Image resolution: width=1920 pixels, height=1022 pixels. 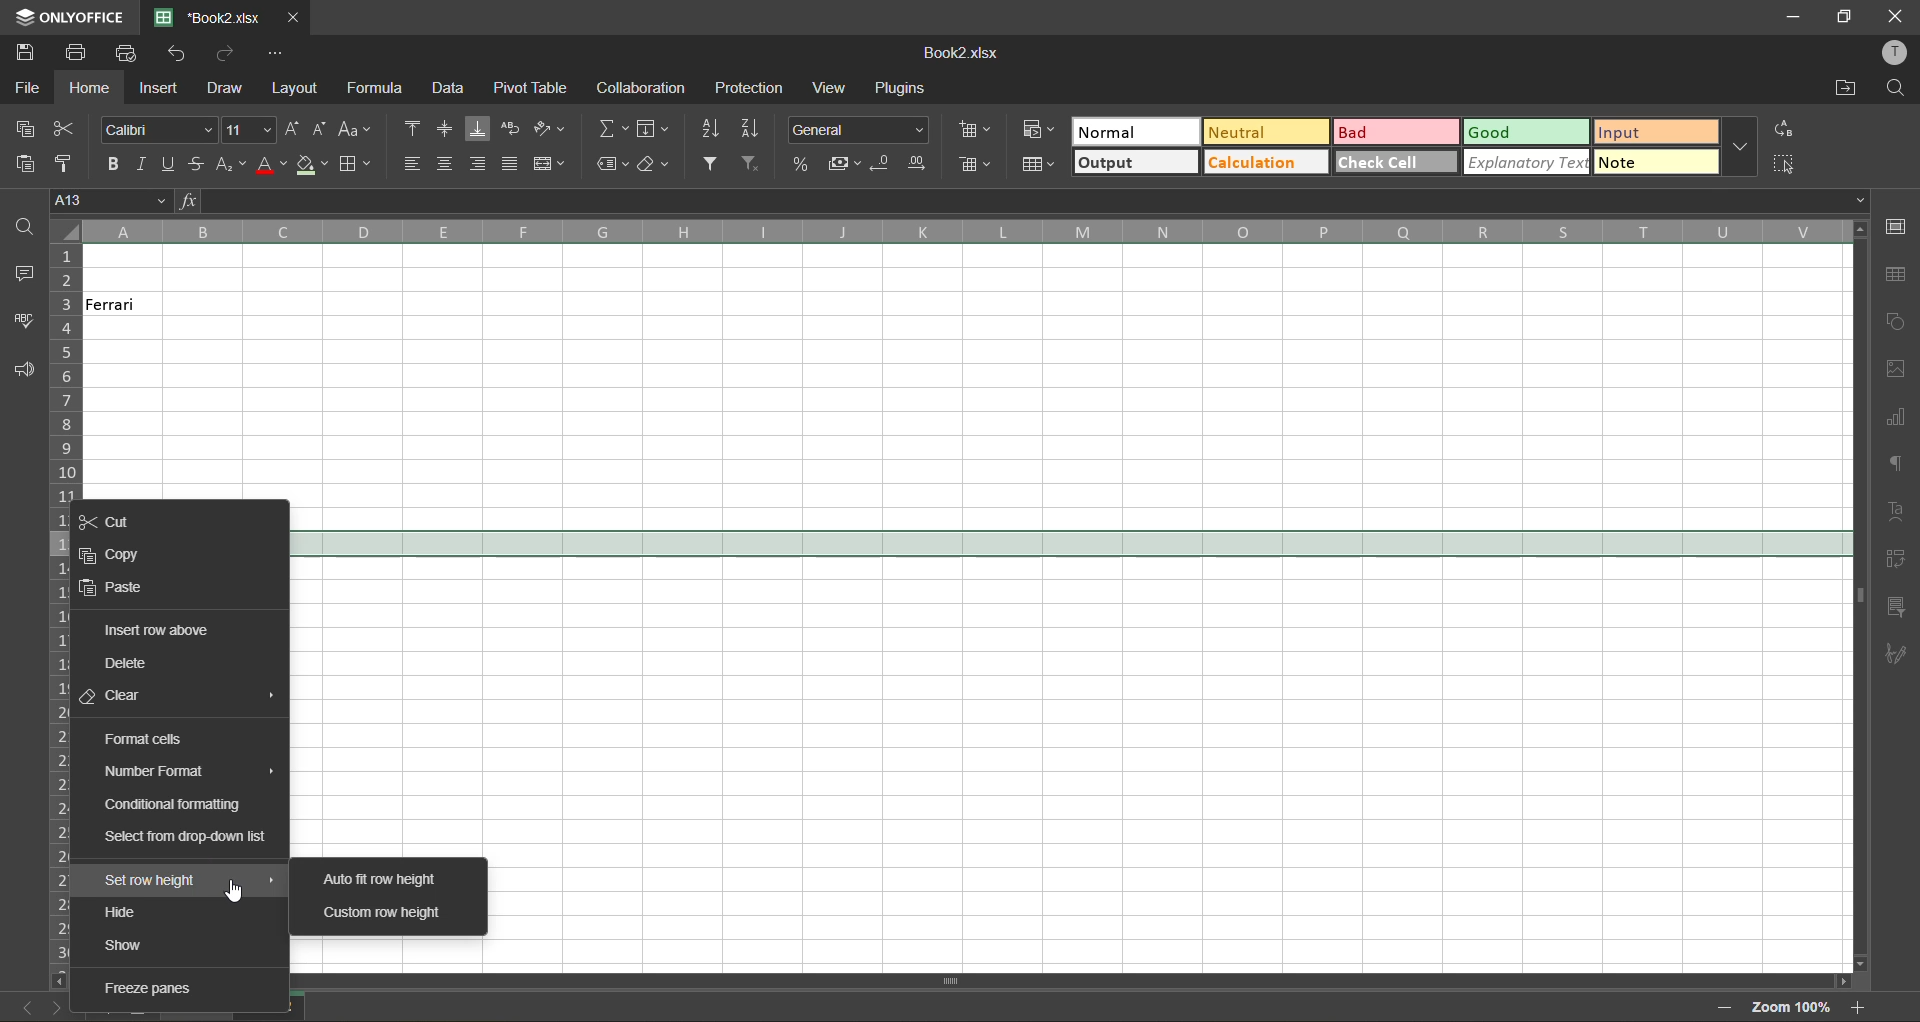 What do you see at coordinates (1266, 162) in the screenshot?
I see `calculation` at bounding box center [1266, 162].